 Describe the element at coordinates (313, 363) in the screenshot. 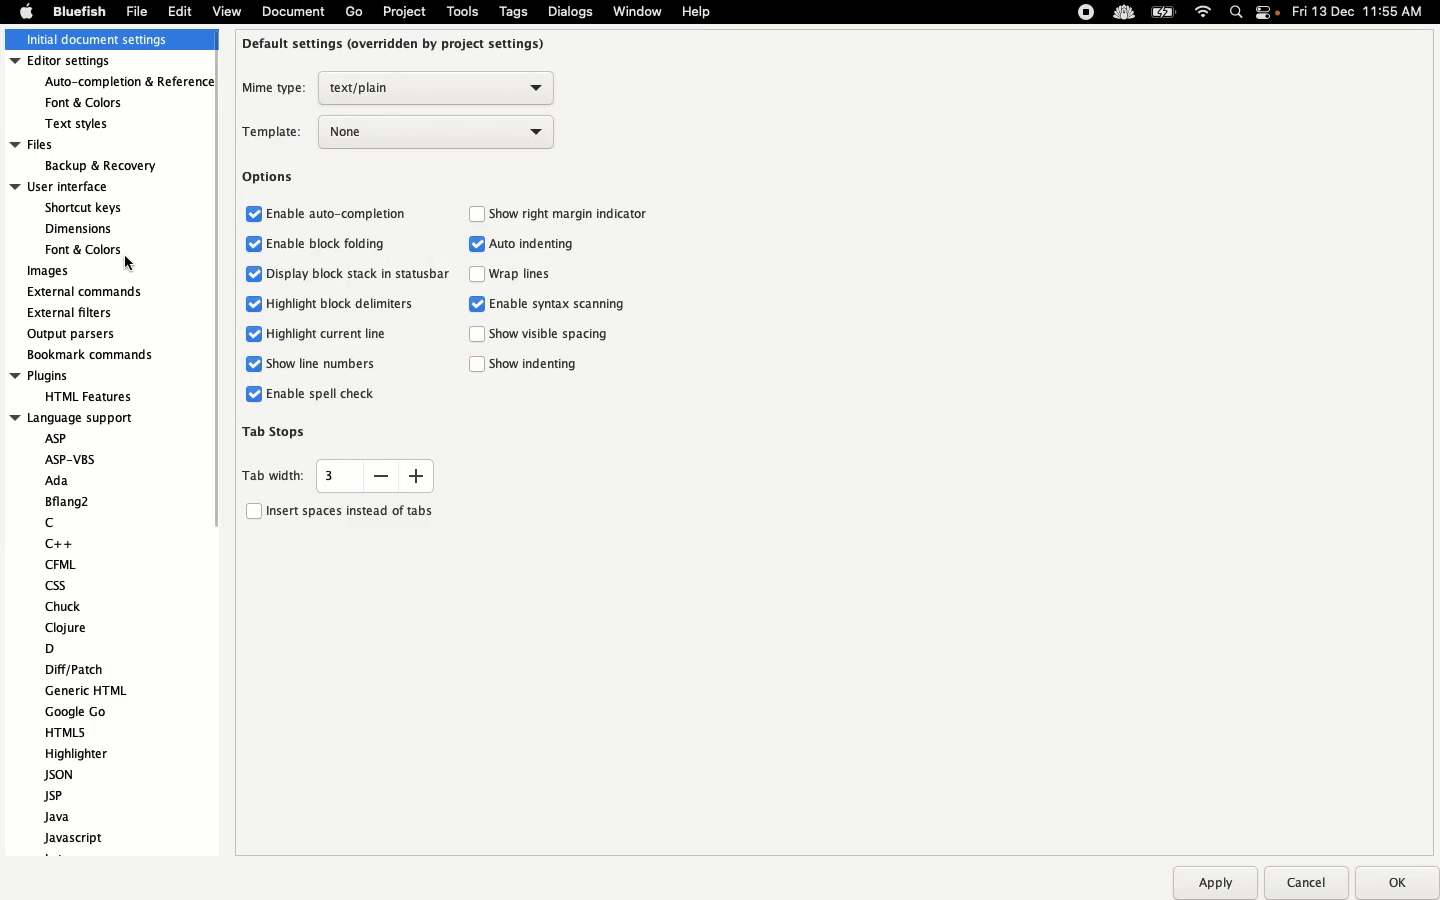

I see `Show line numbers` at that location.